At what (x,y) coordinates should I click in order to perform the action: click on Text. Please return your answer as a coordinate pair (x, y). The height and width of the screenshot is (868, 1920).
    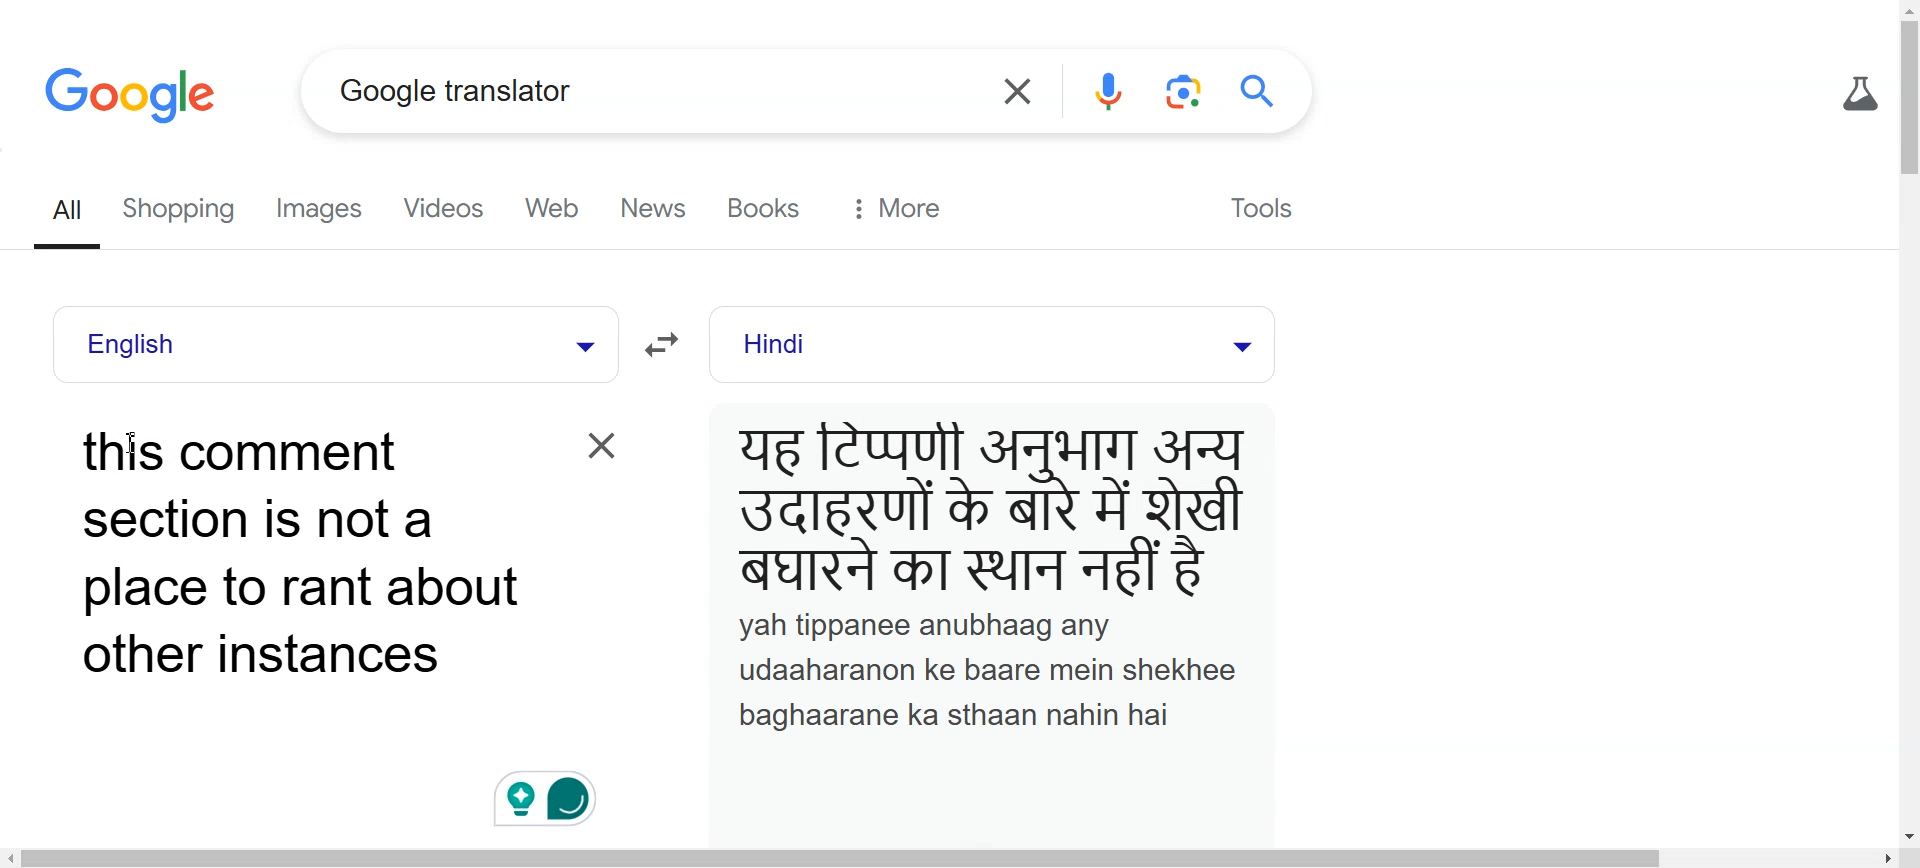
    Looking at the image, I should click on (995, 574).